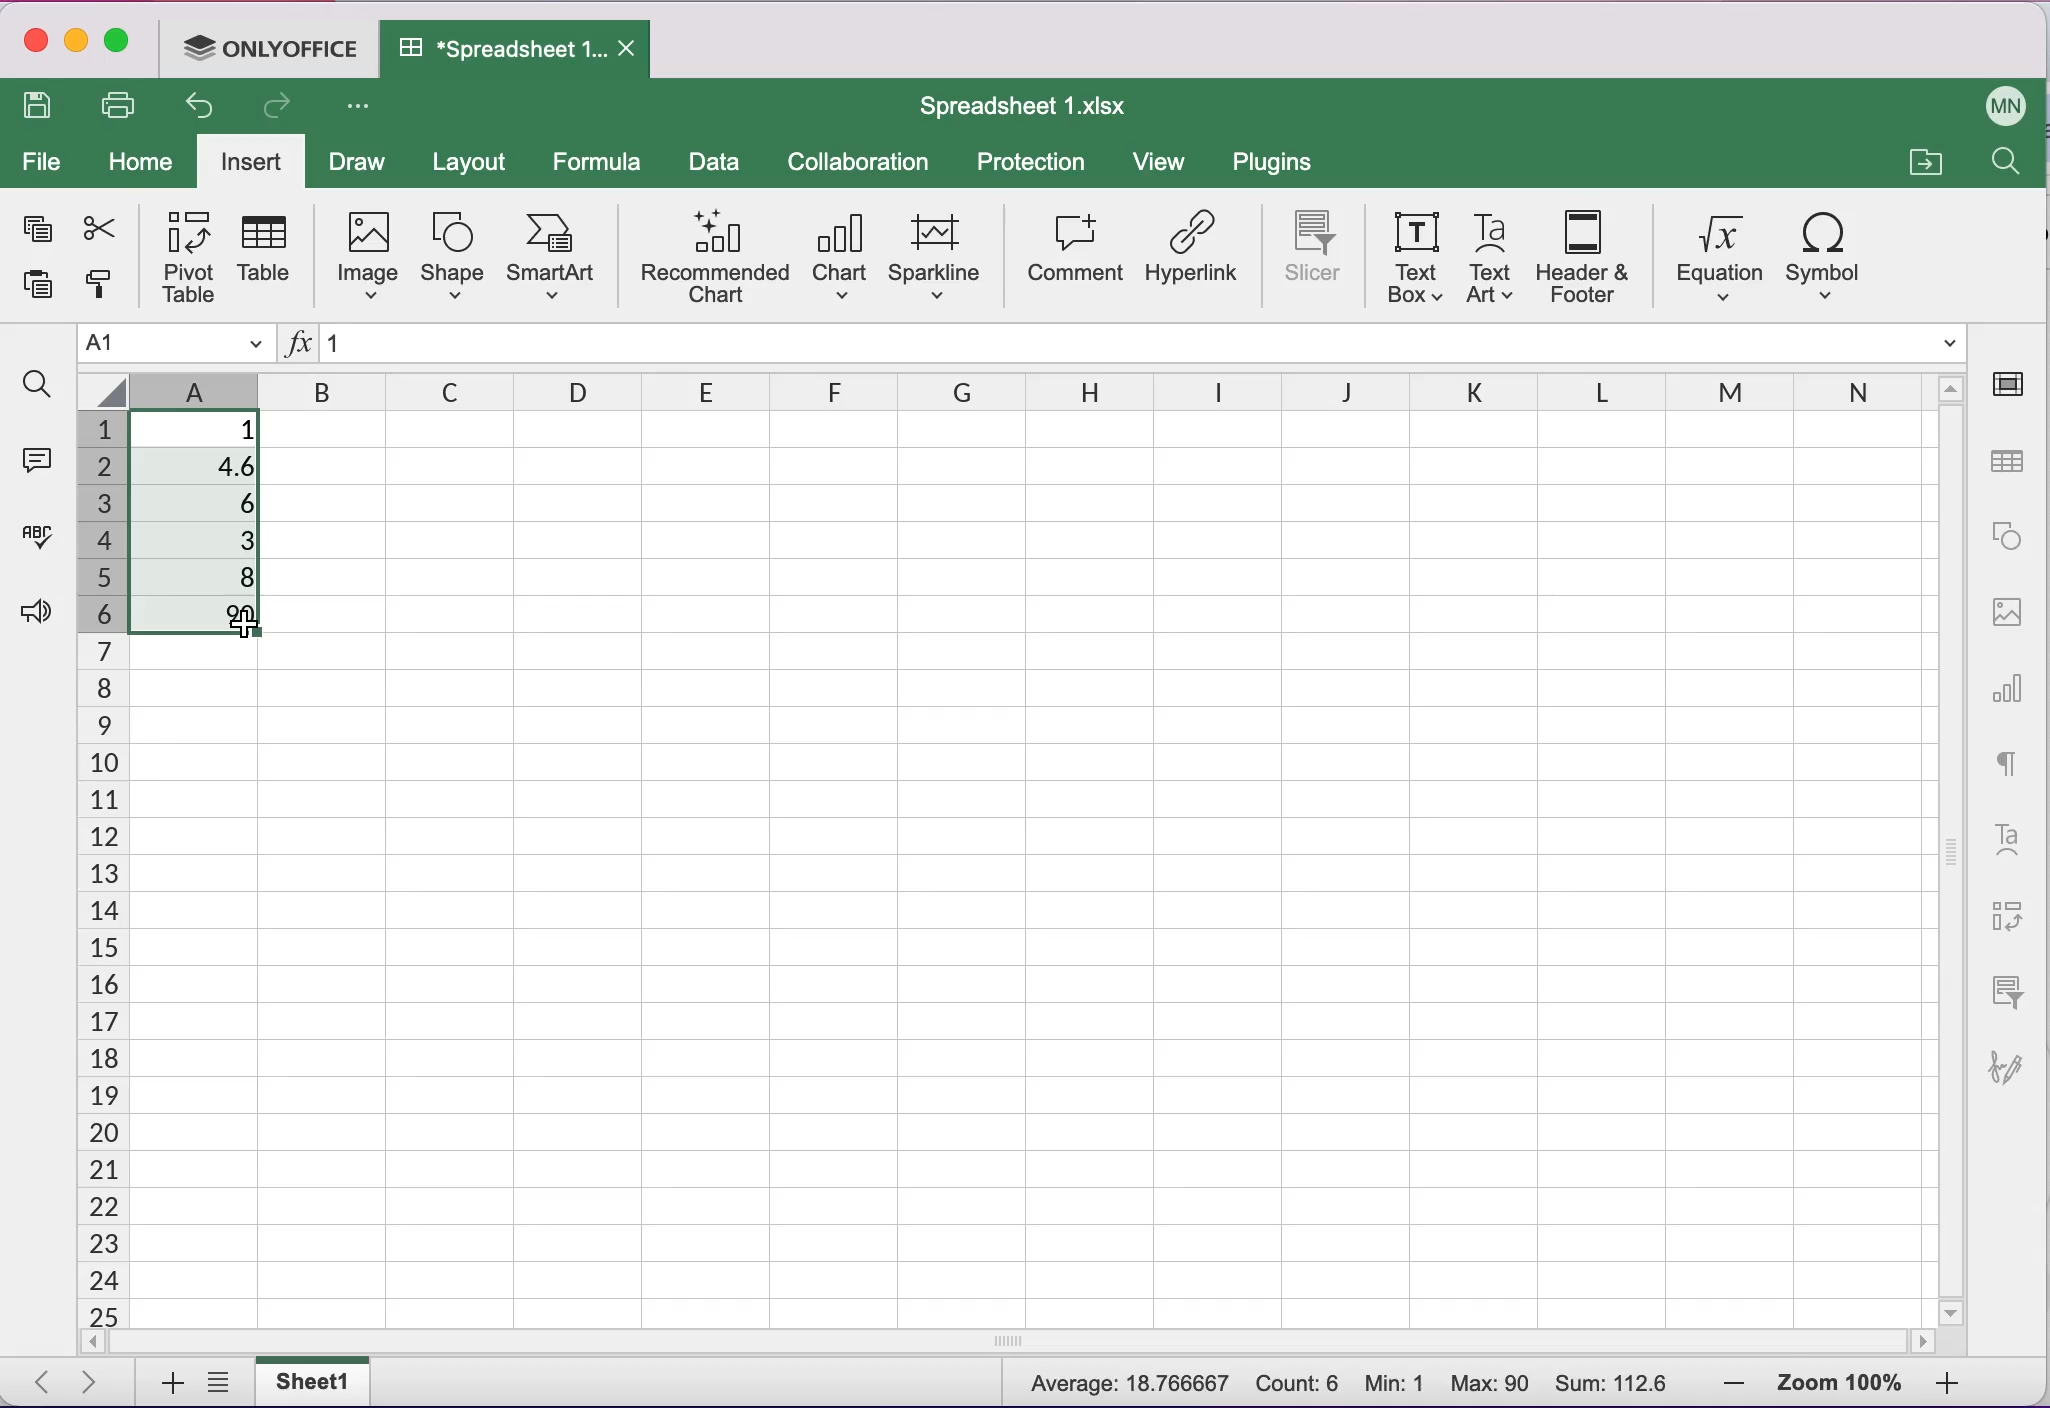 The image size is (2050, 1408). I want to click on home, so click(144, 162).